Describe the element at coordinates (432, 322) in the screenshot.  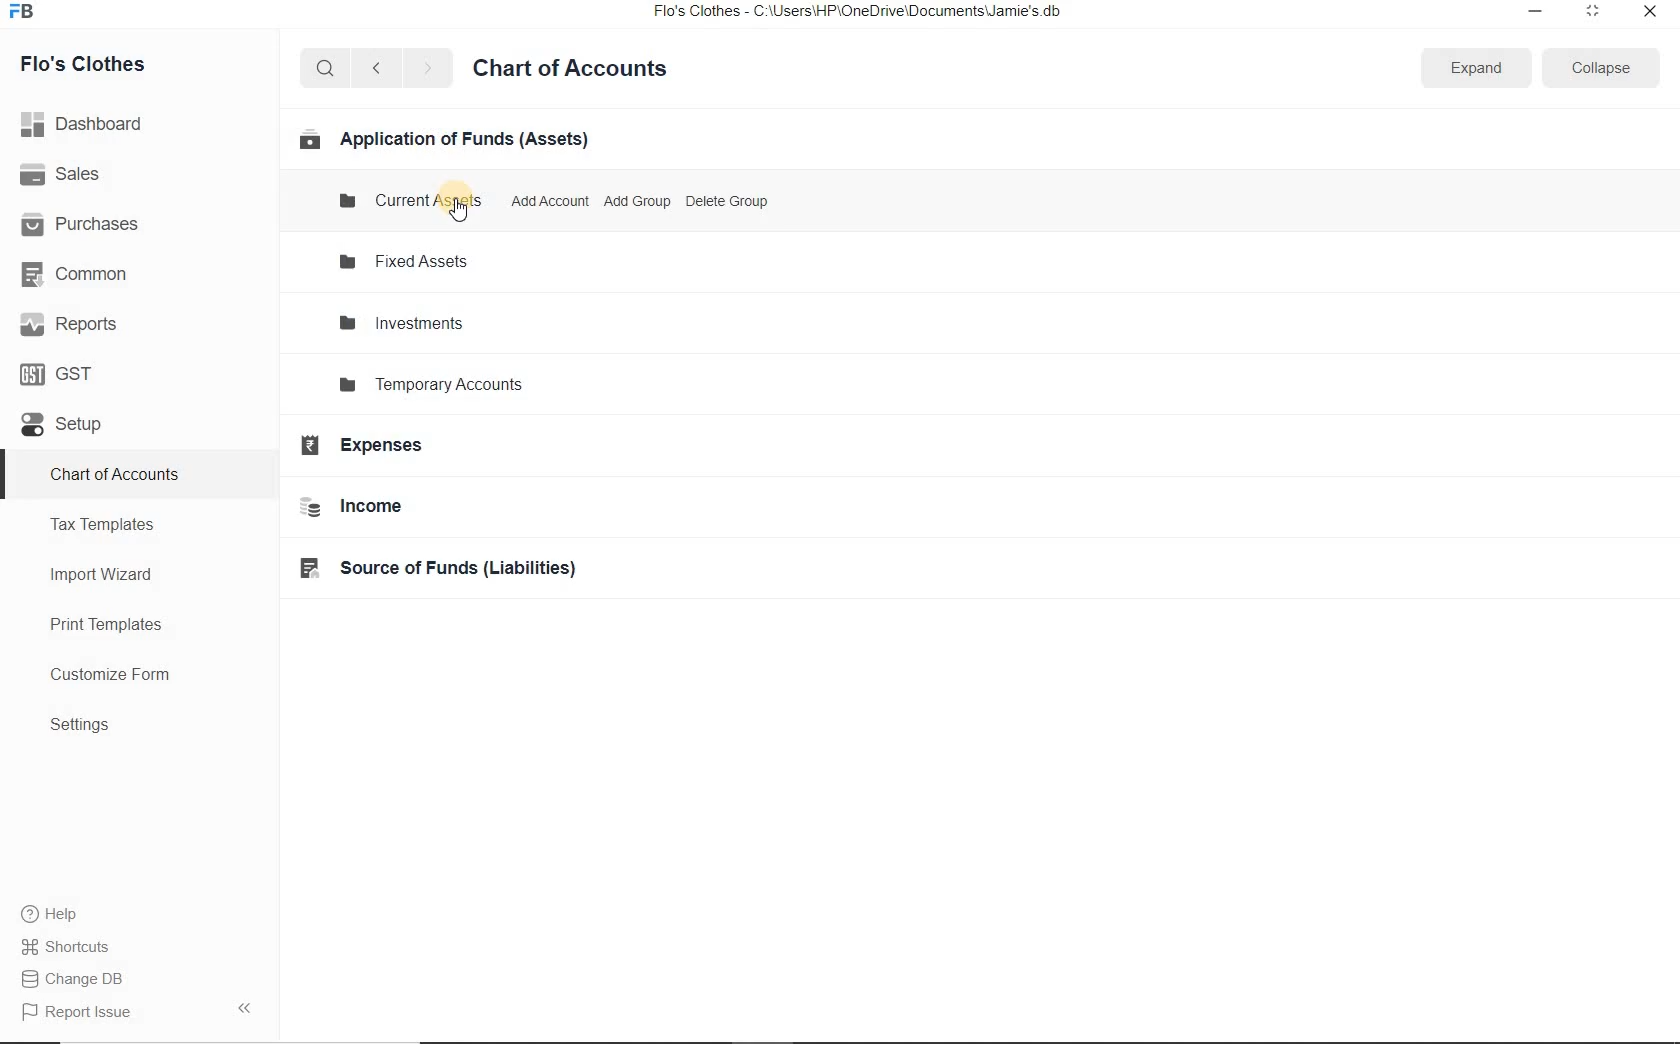
I see `Investments` at that location.